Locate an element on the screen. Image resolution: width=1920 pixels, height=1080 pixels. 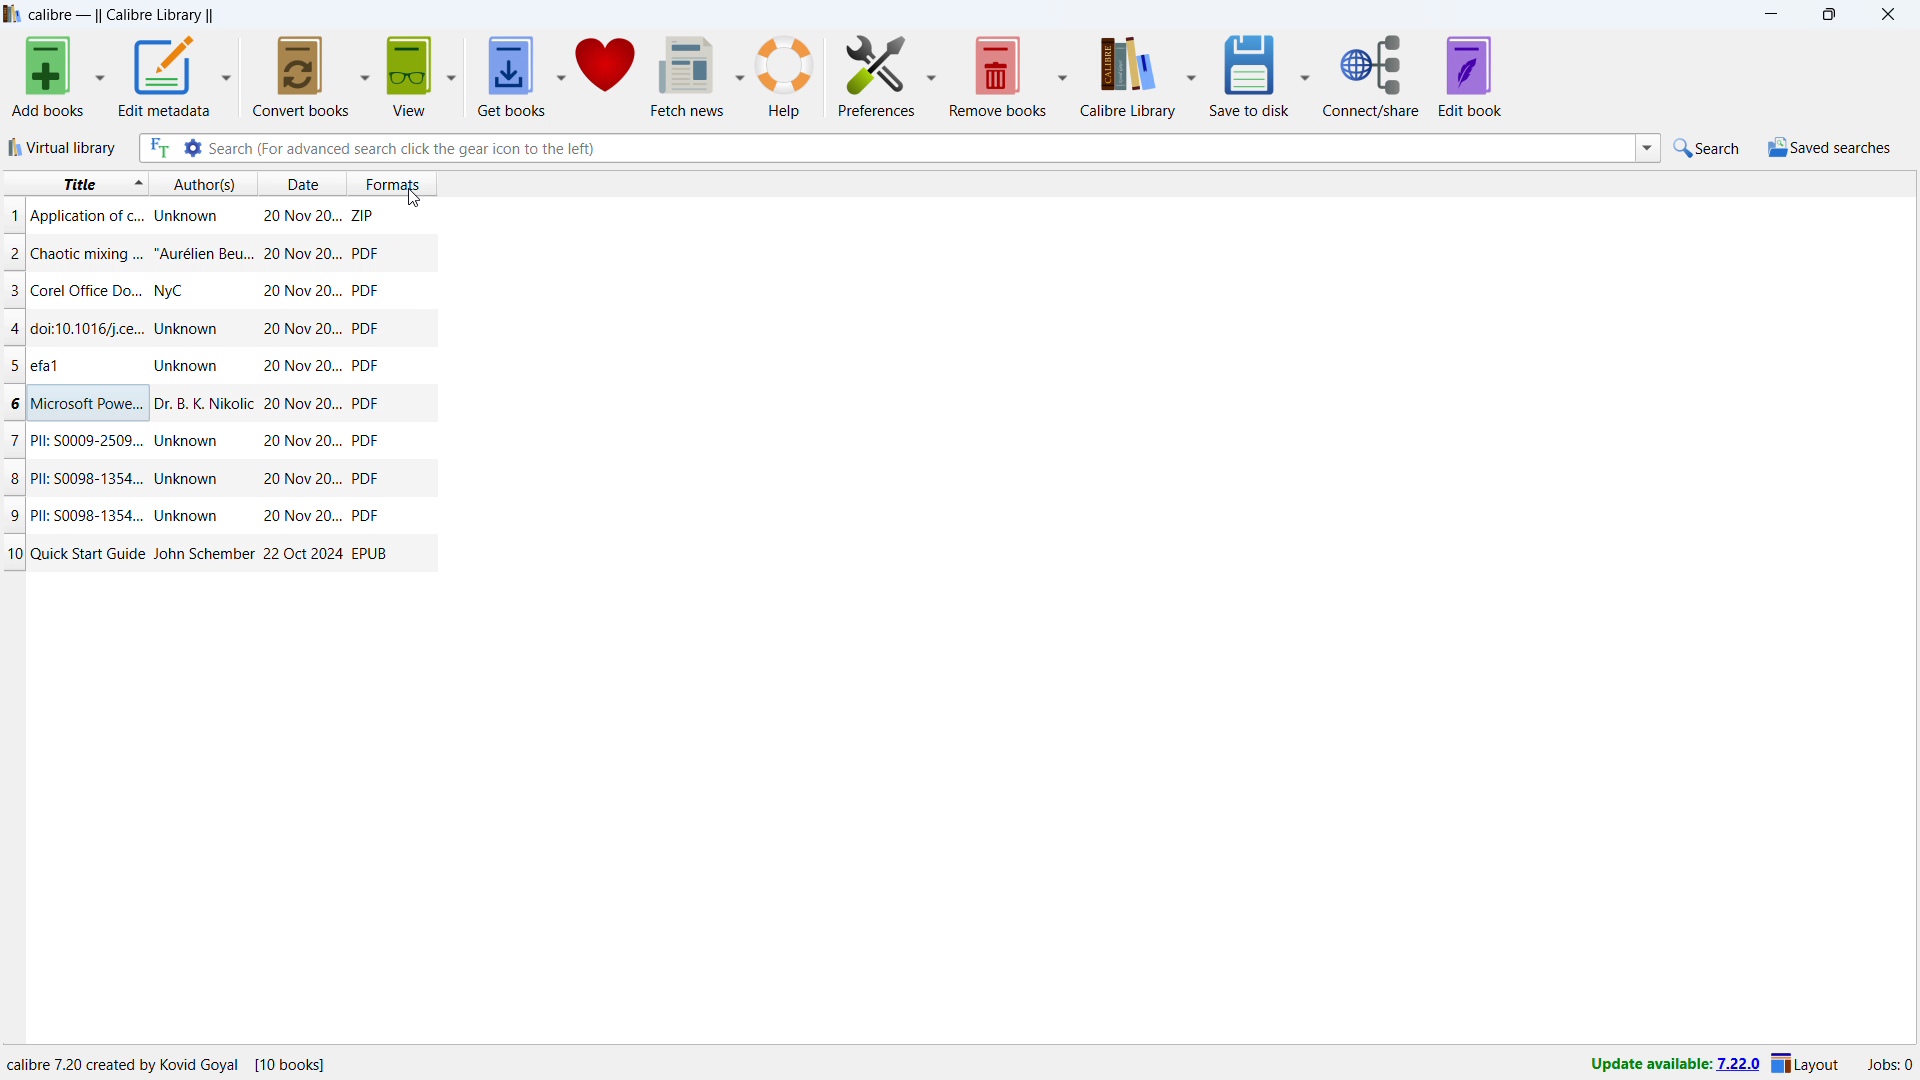
minimize is located at coordinates (1768, 15).